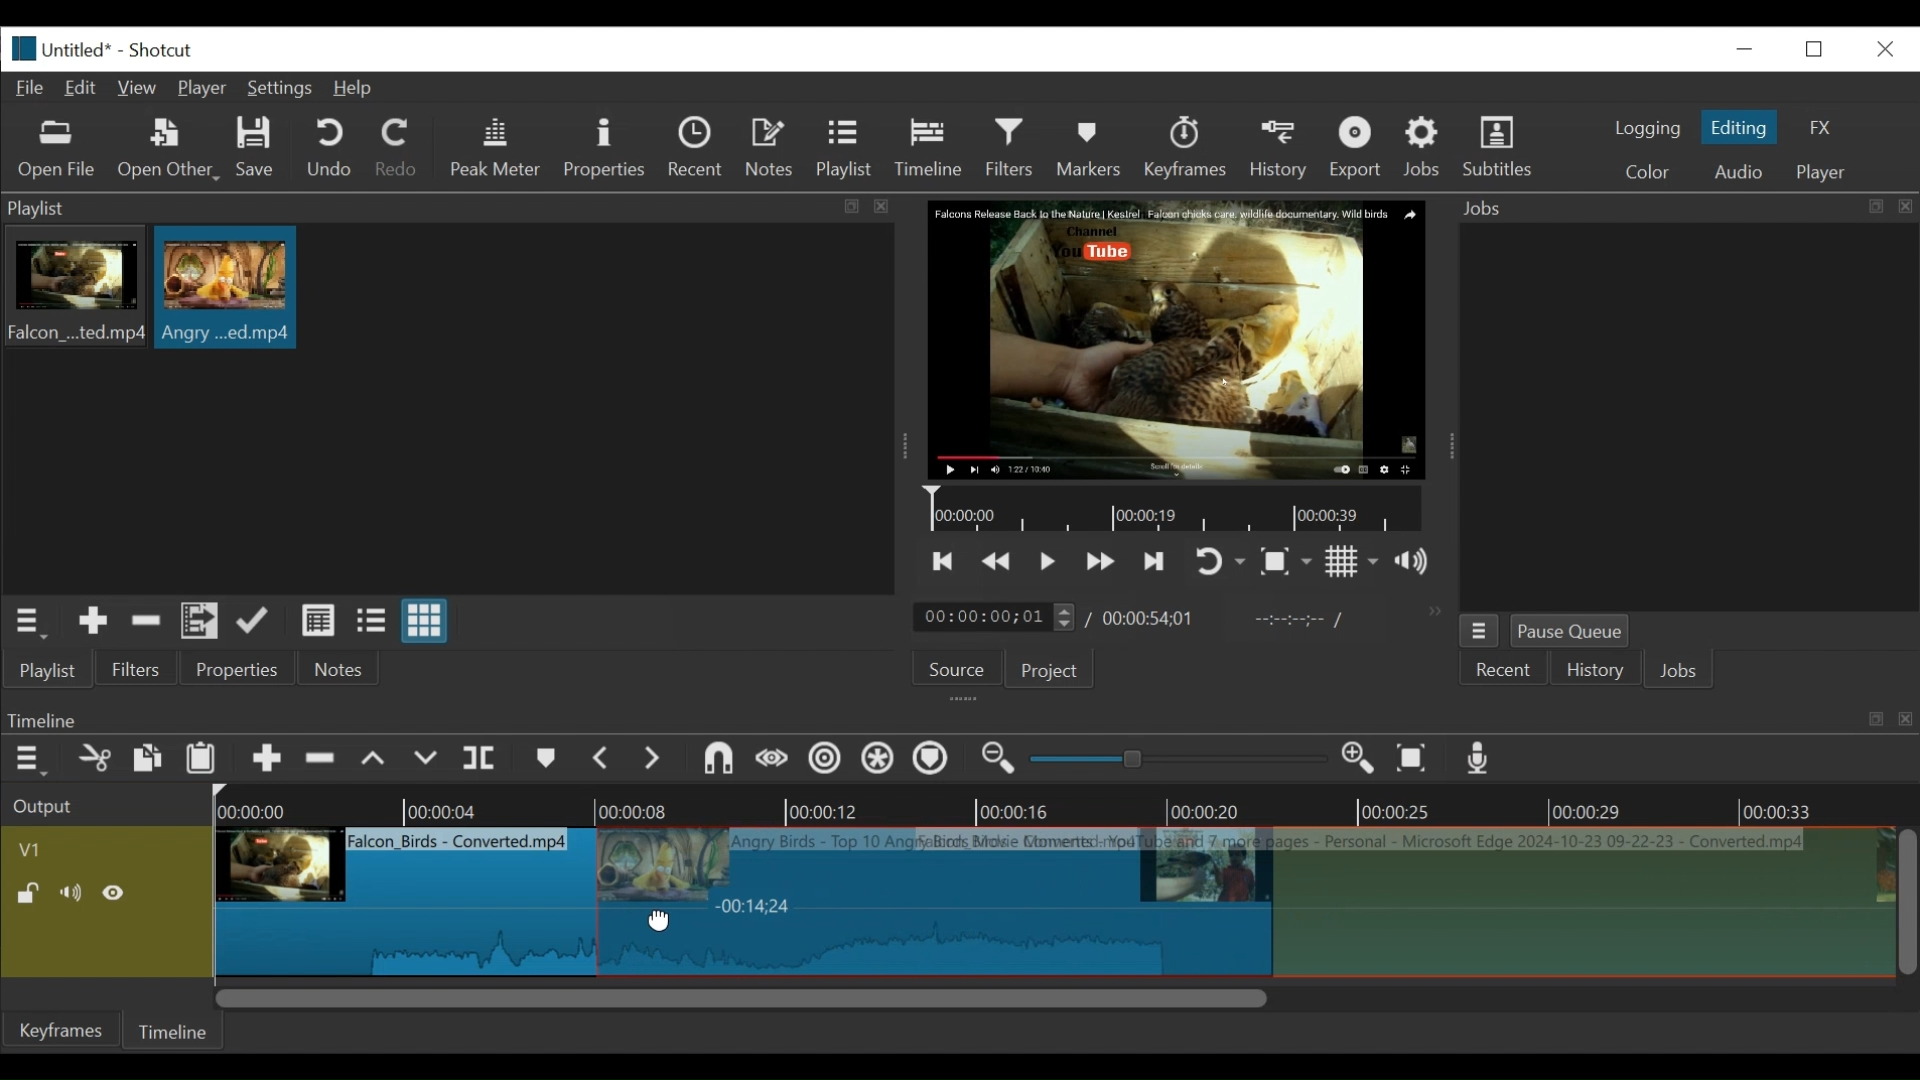 Image resolution: width=1920 pixels, height=1080 pixels. I want to click on Audio, so click(1737, 172).